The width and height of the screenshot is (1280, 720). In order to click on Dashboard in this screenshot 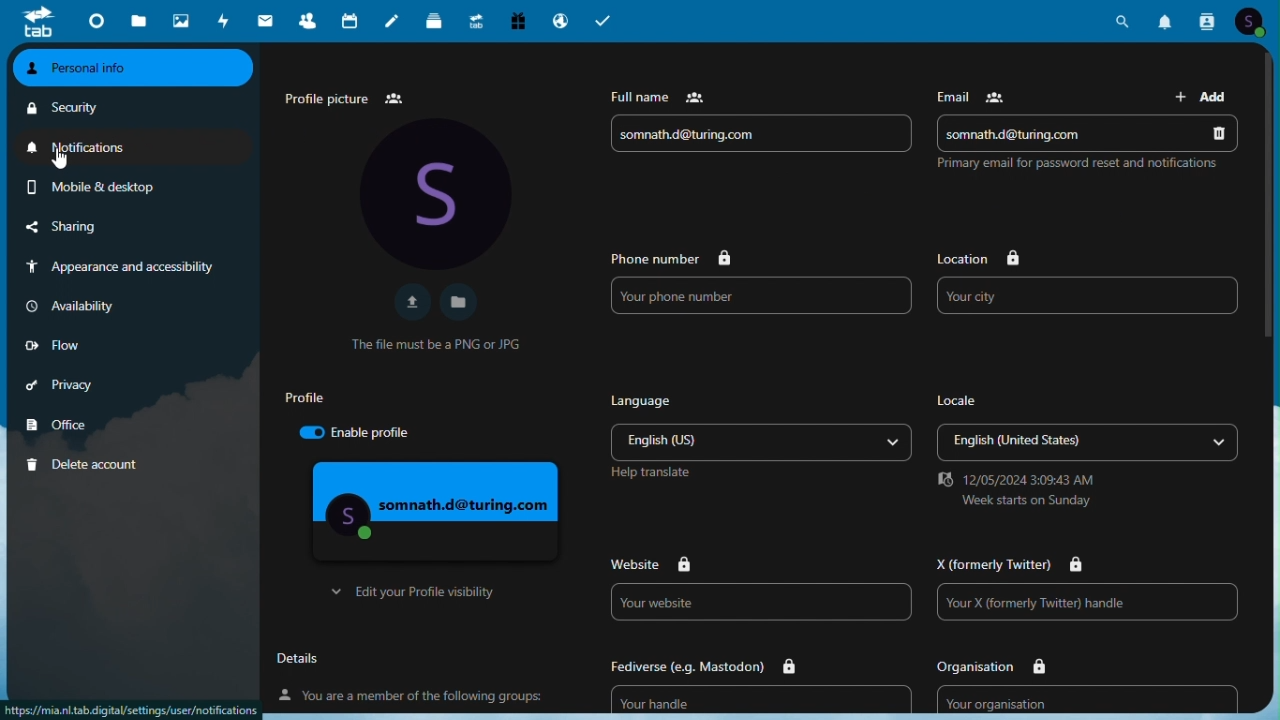, I will do `click(95, 24)`.